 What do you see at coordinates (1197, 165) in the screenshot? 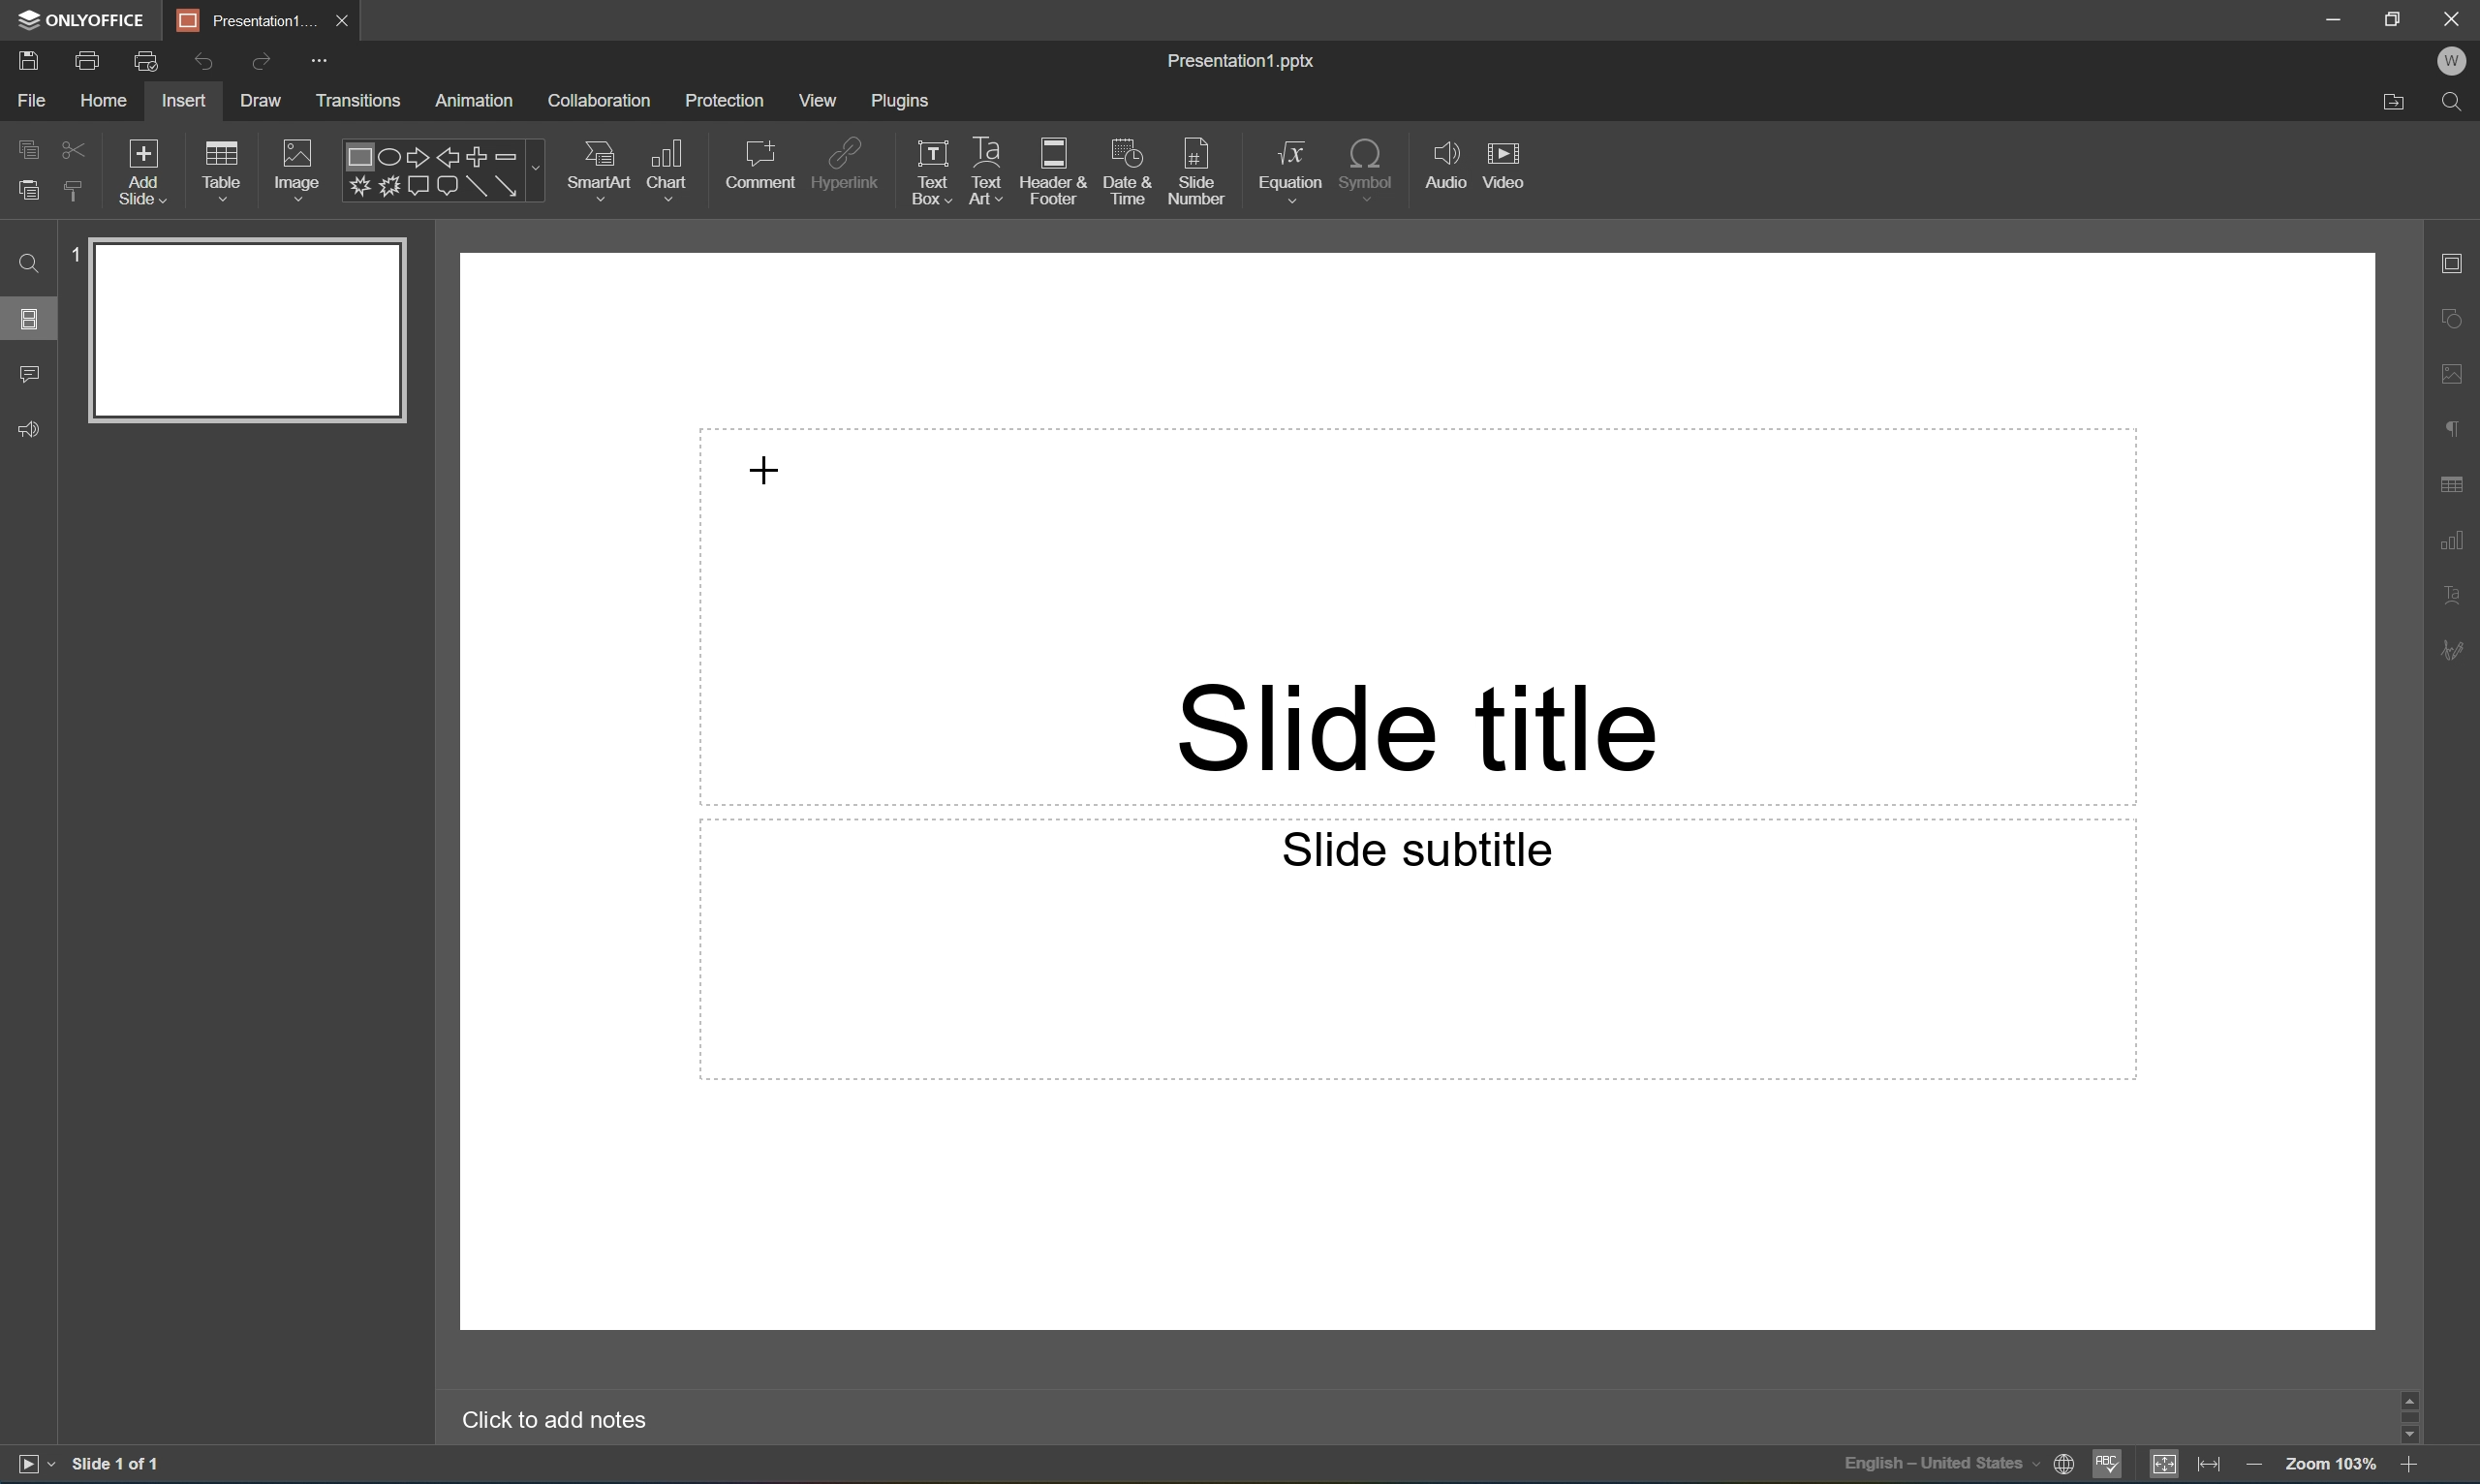
I see `Slide number` at bounding box center [1197, 165].